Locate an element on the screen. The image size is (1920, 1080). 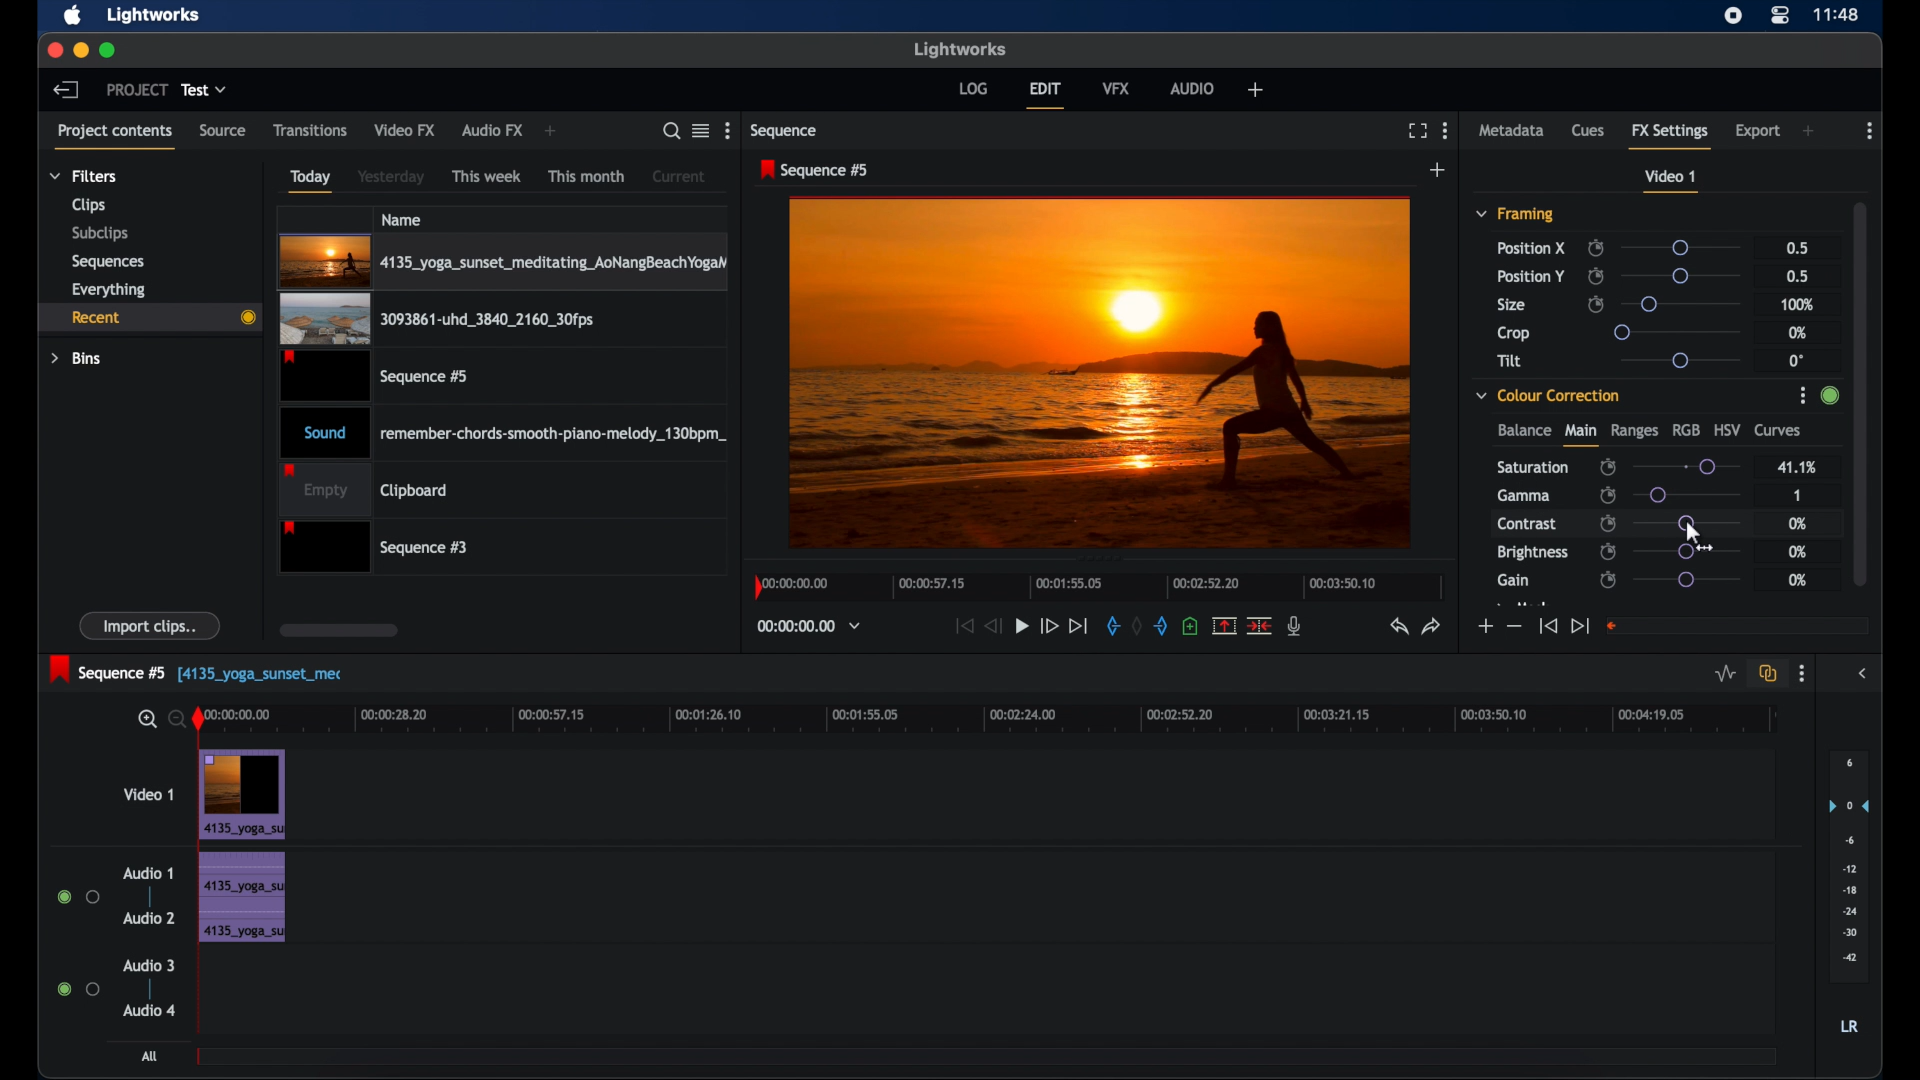
gain is located at coordinates (1513, 580).